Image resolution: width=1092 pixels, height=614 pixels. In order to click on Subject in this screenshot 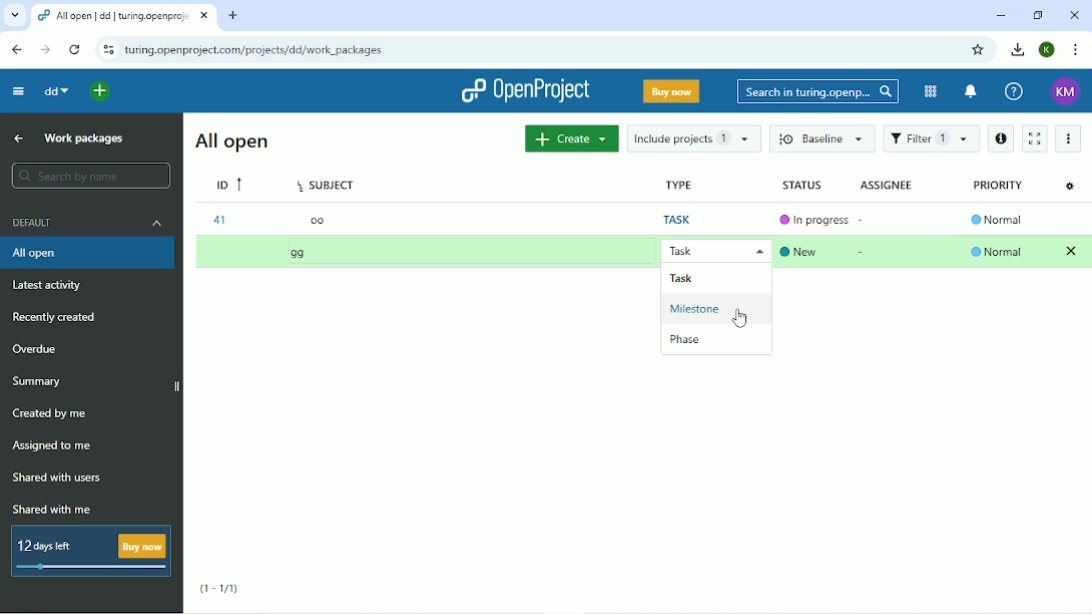, I will do `click(326, 186)`.